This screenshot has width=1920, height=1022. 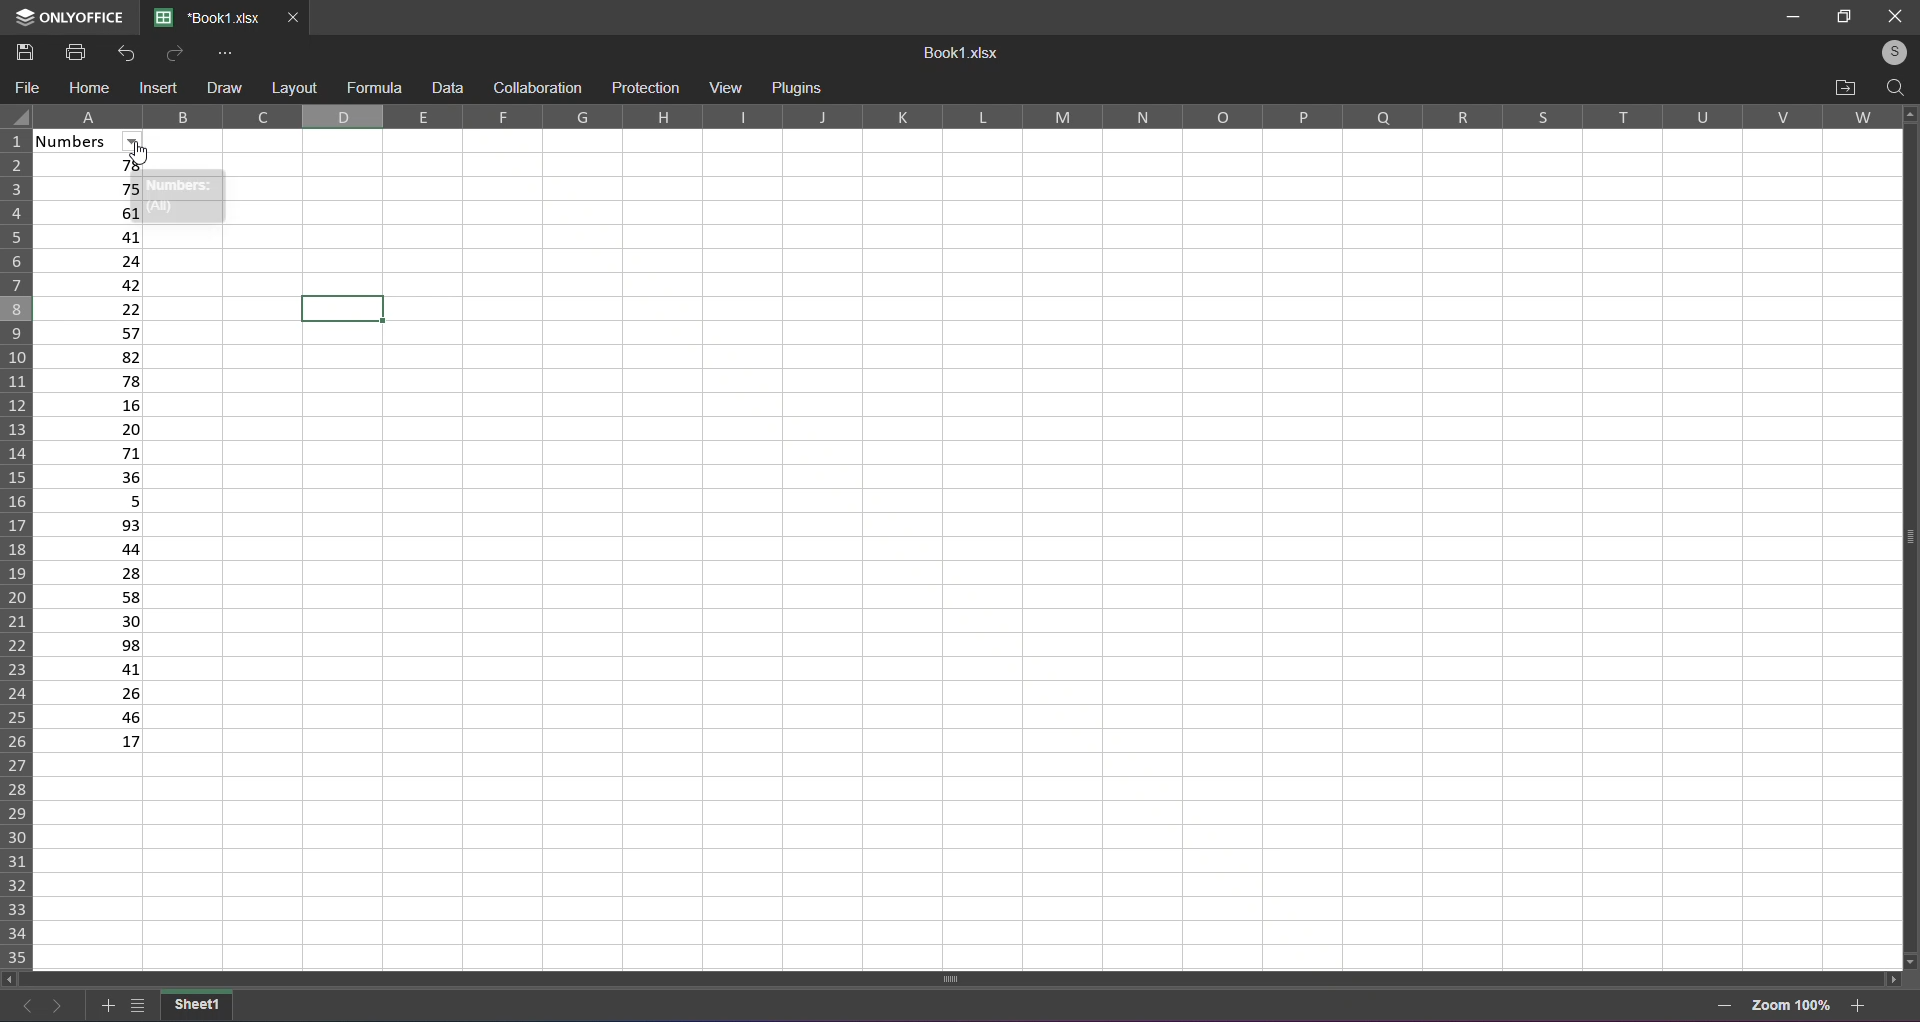 What do you see at coordinates (958, 976) in the screenshot?
I see `horizontal scroll bar` at bounding box center [958, 976].